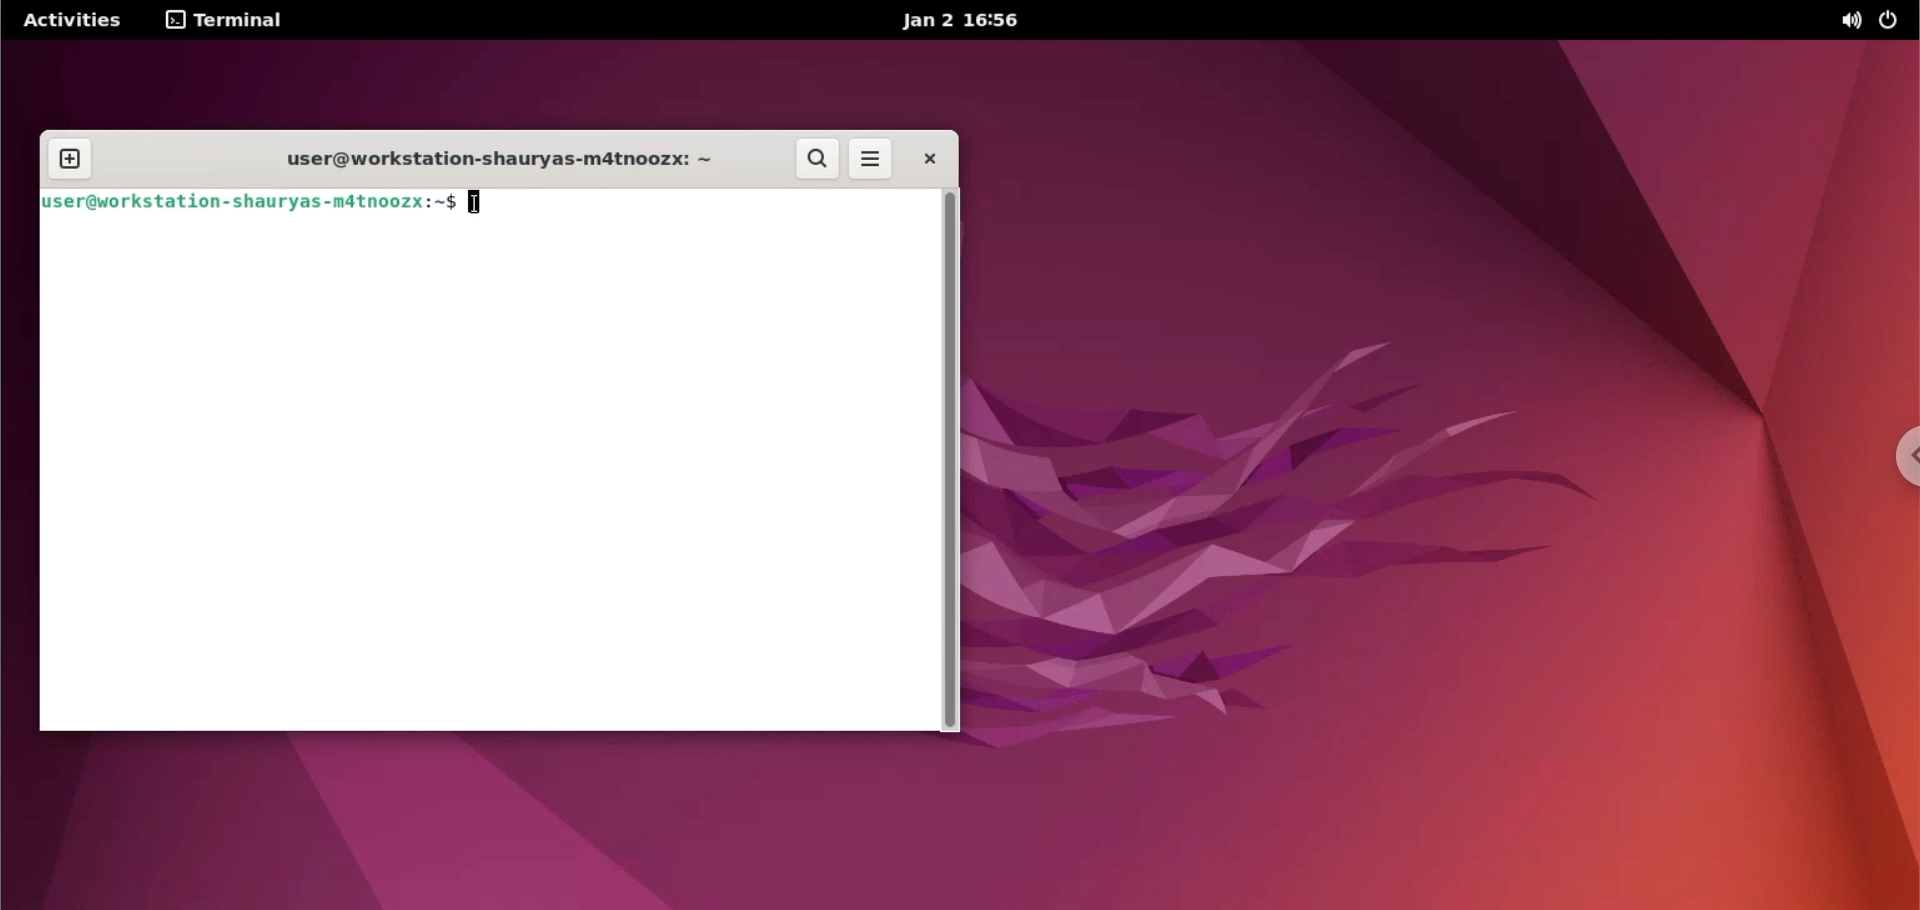 This screenshot has height=910, width=1920. What do you see at coordinates (868, 159) in the screenshot?
I see `more options` at bounding box center [868, 159].